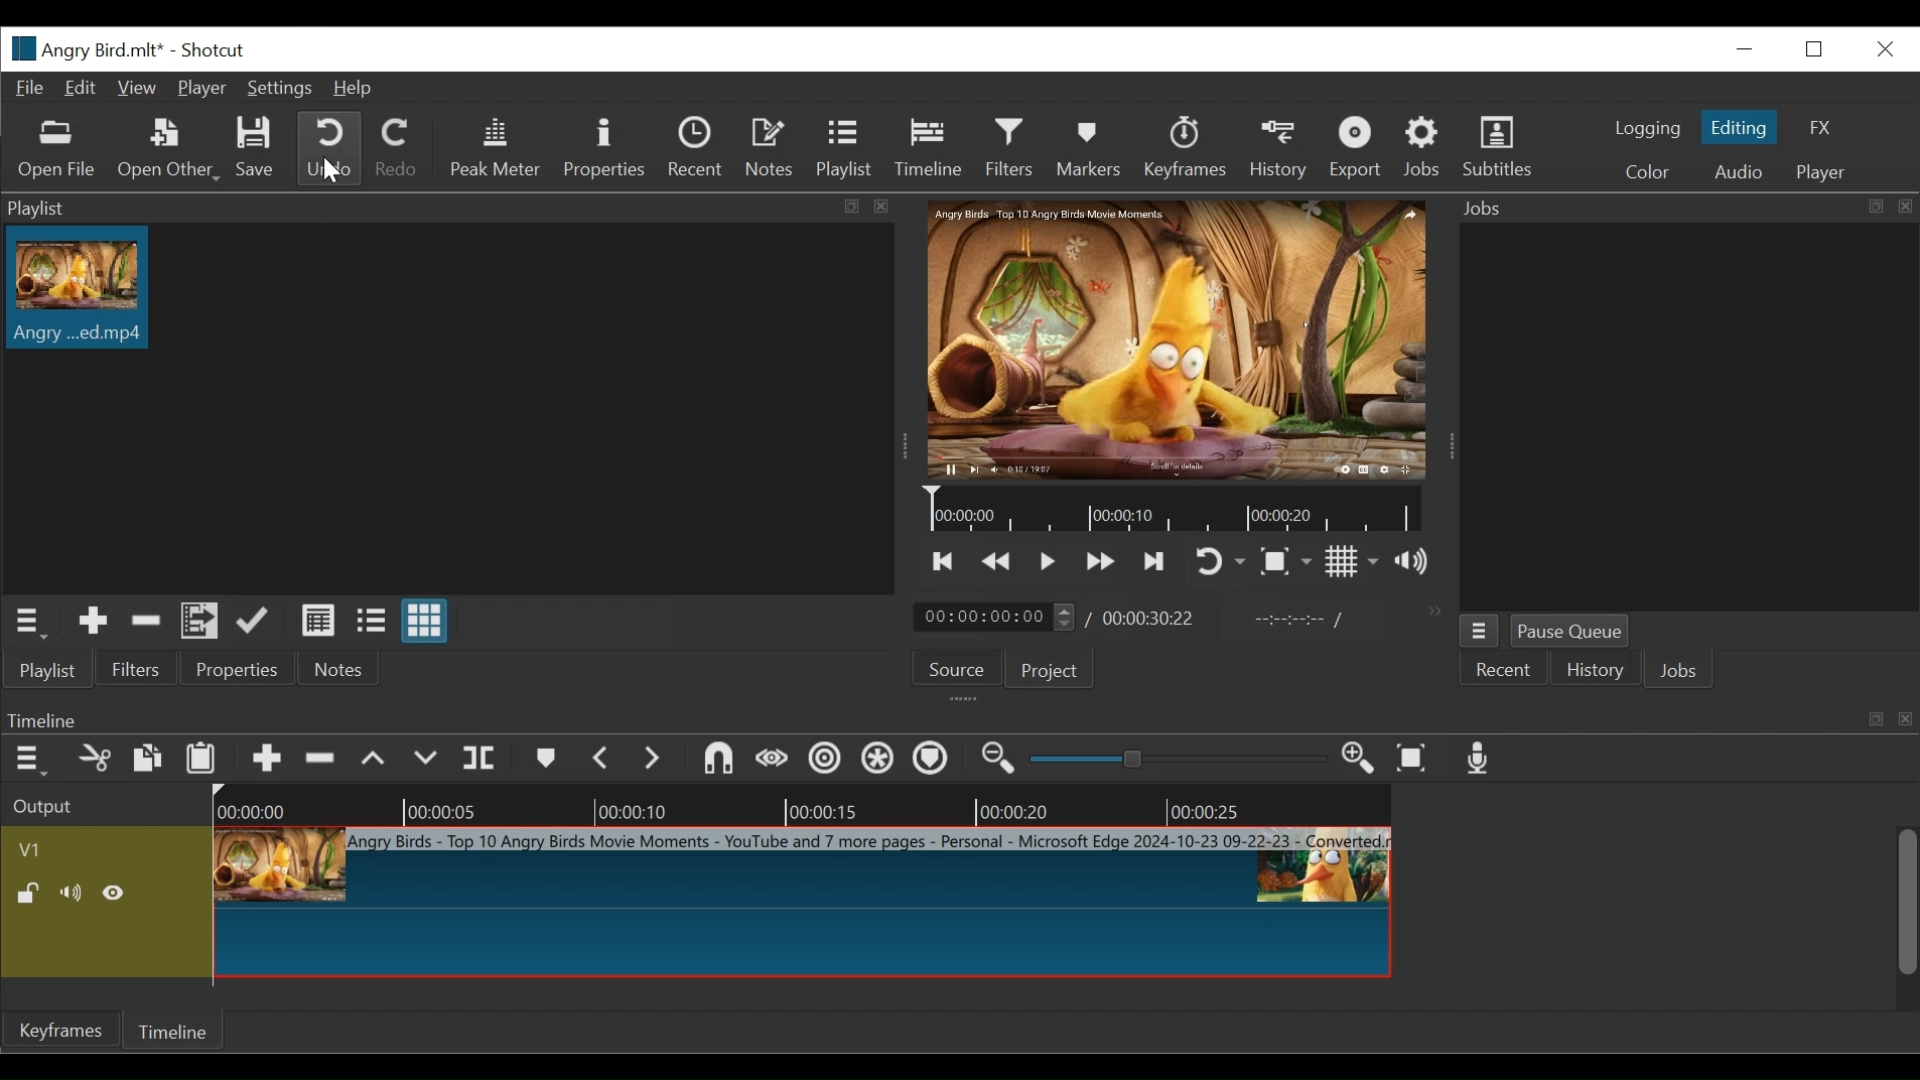 The width and height of the screenshot is (1920, 1080). What do you see at coordinates (1739, 170) in the screenshot?
I see `Audio` at bounding box center [1739, 170].